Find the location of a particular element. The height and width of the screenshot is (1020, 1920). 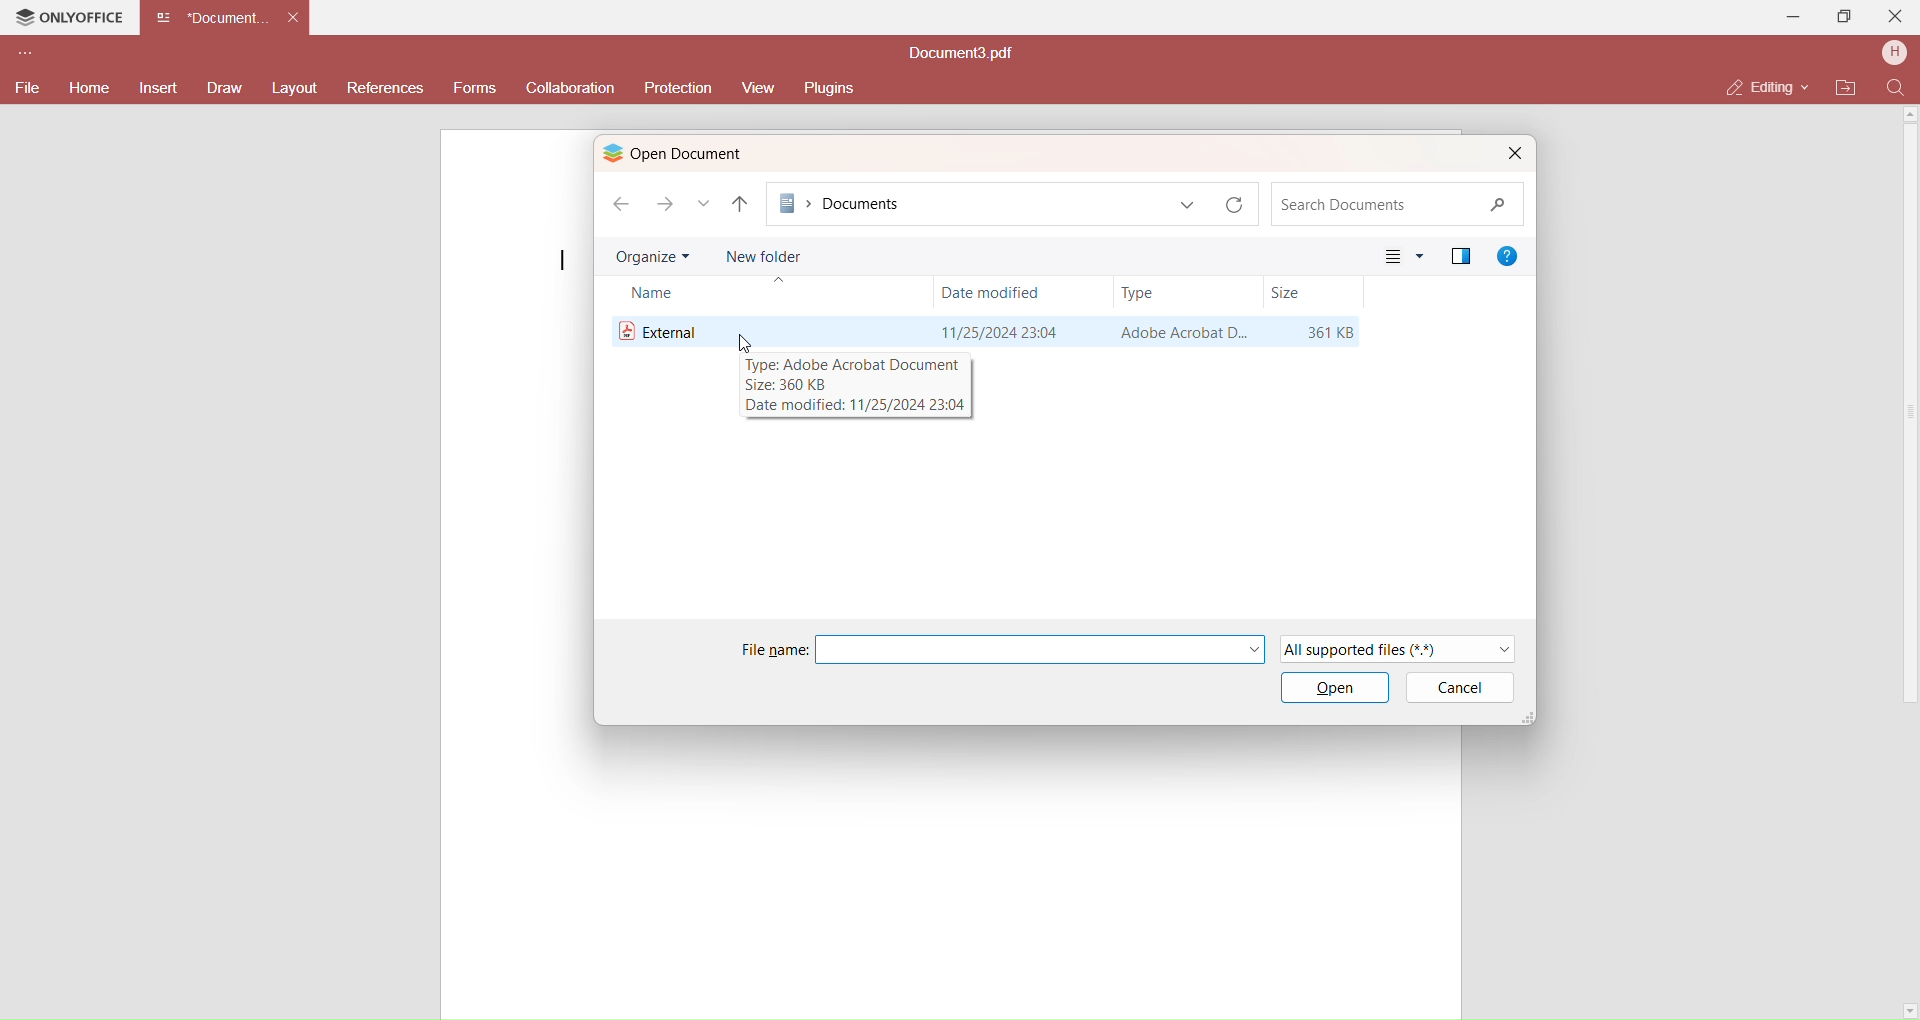

Size is located at coordinates (1330, 333).